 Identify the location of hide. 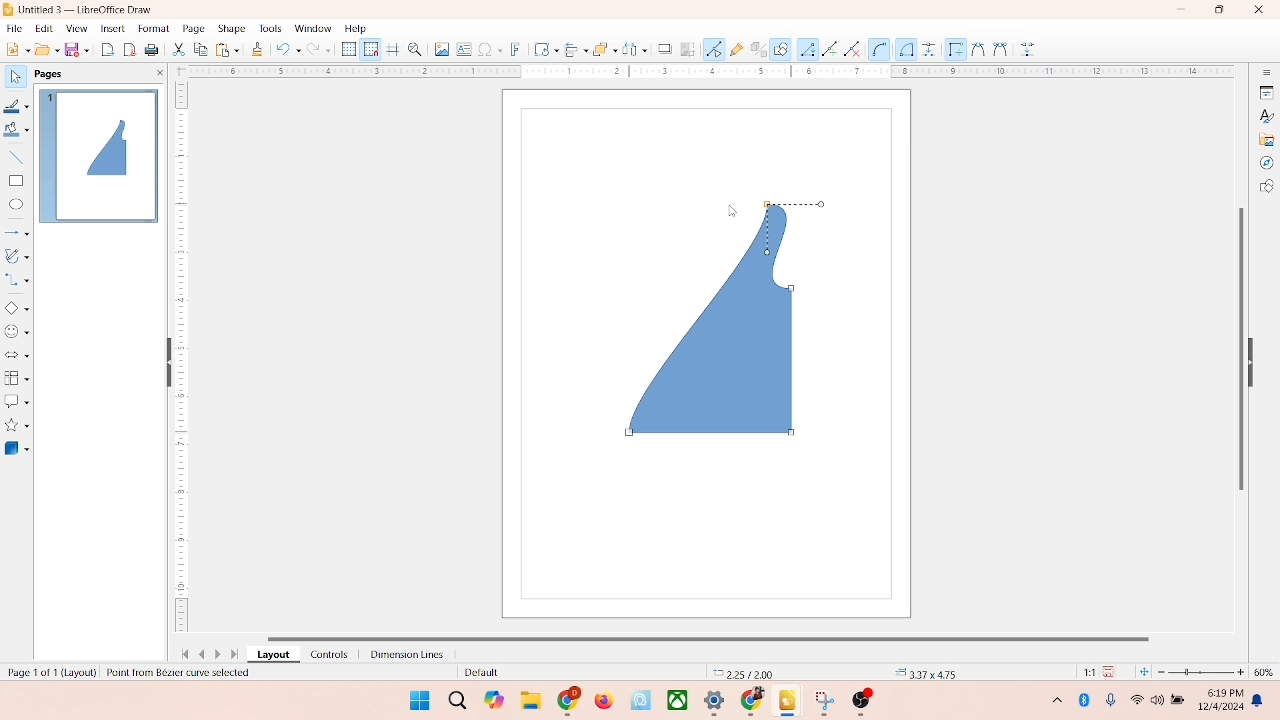
(1256, 359).